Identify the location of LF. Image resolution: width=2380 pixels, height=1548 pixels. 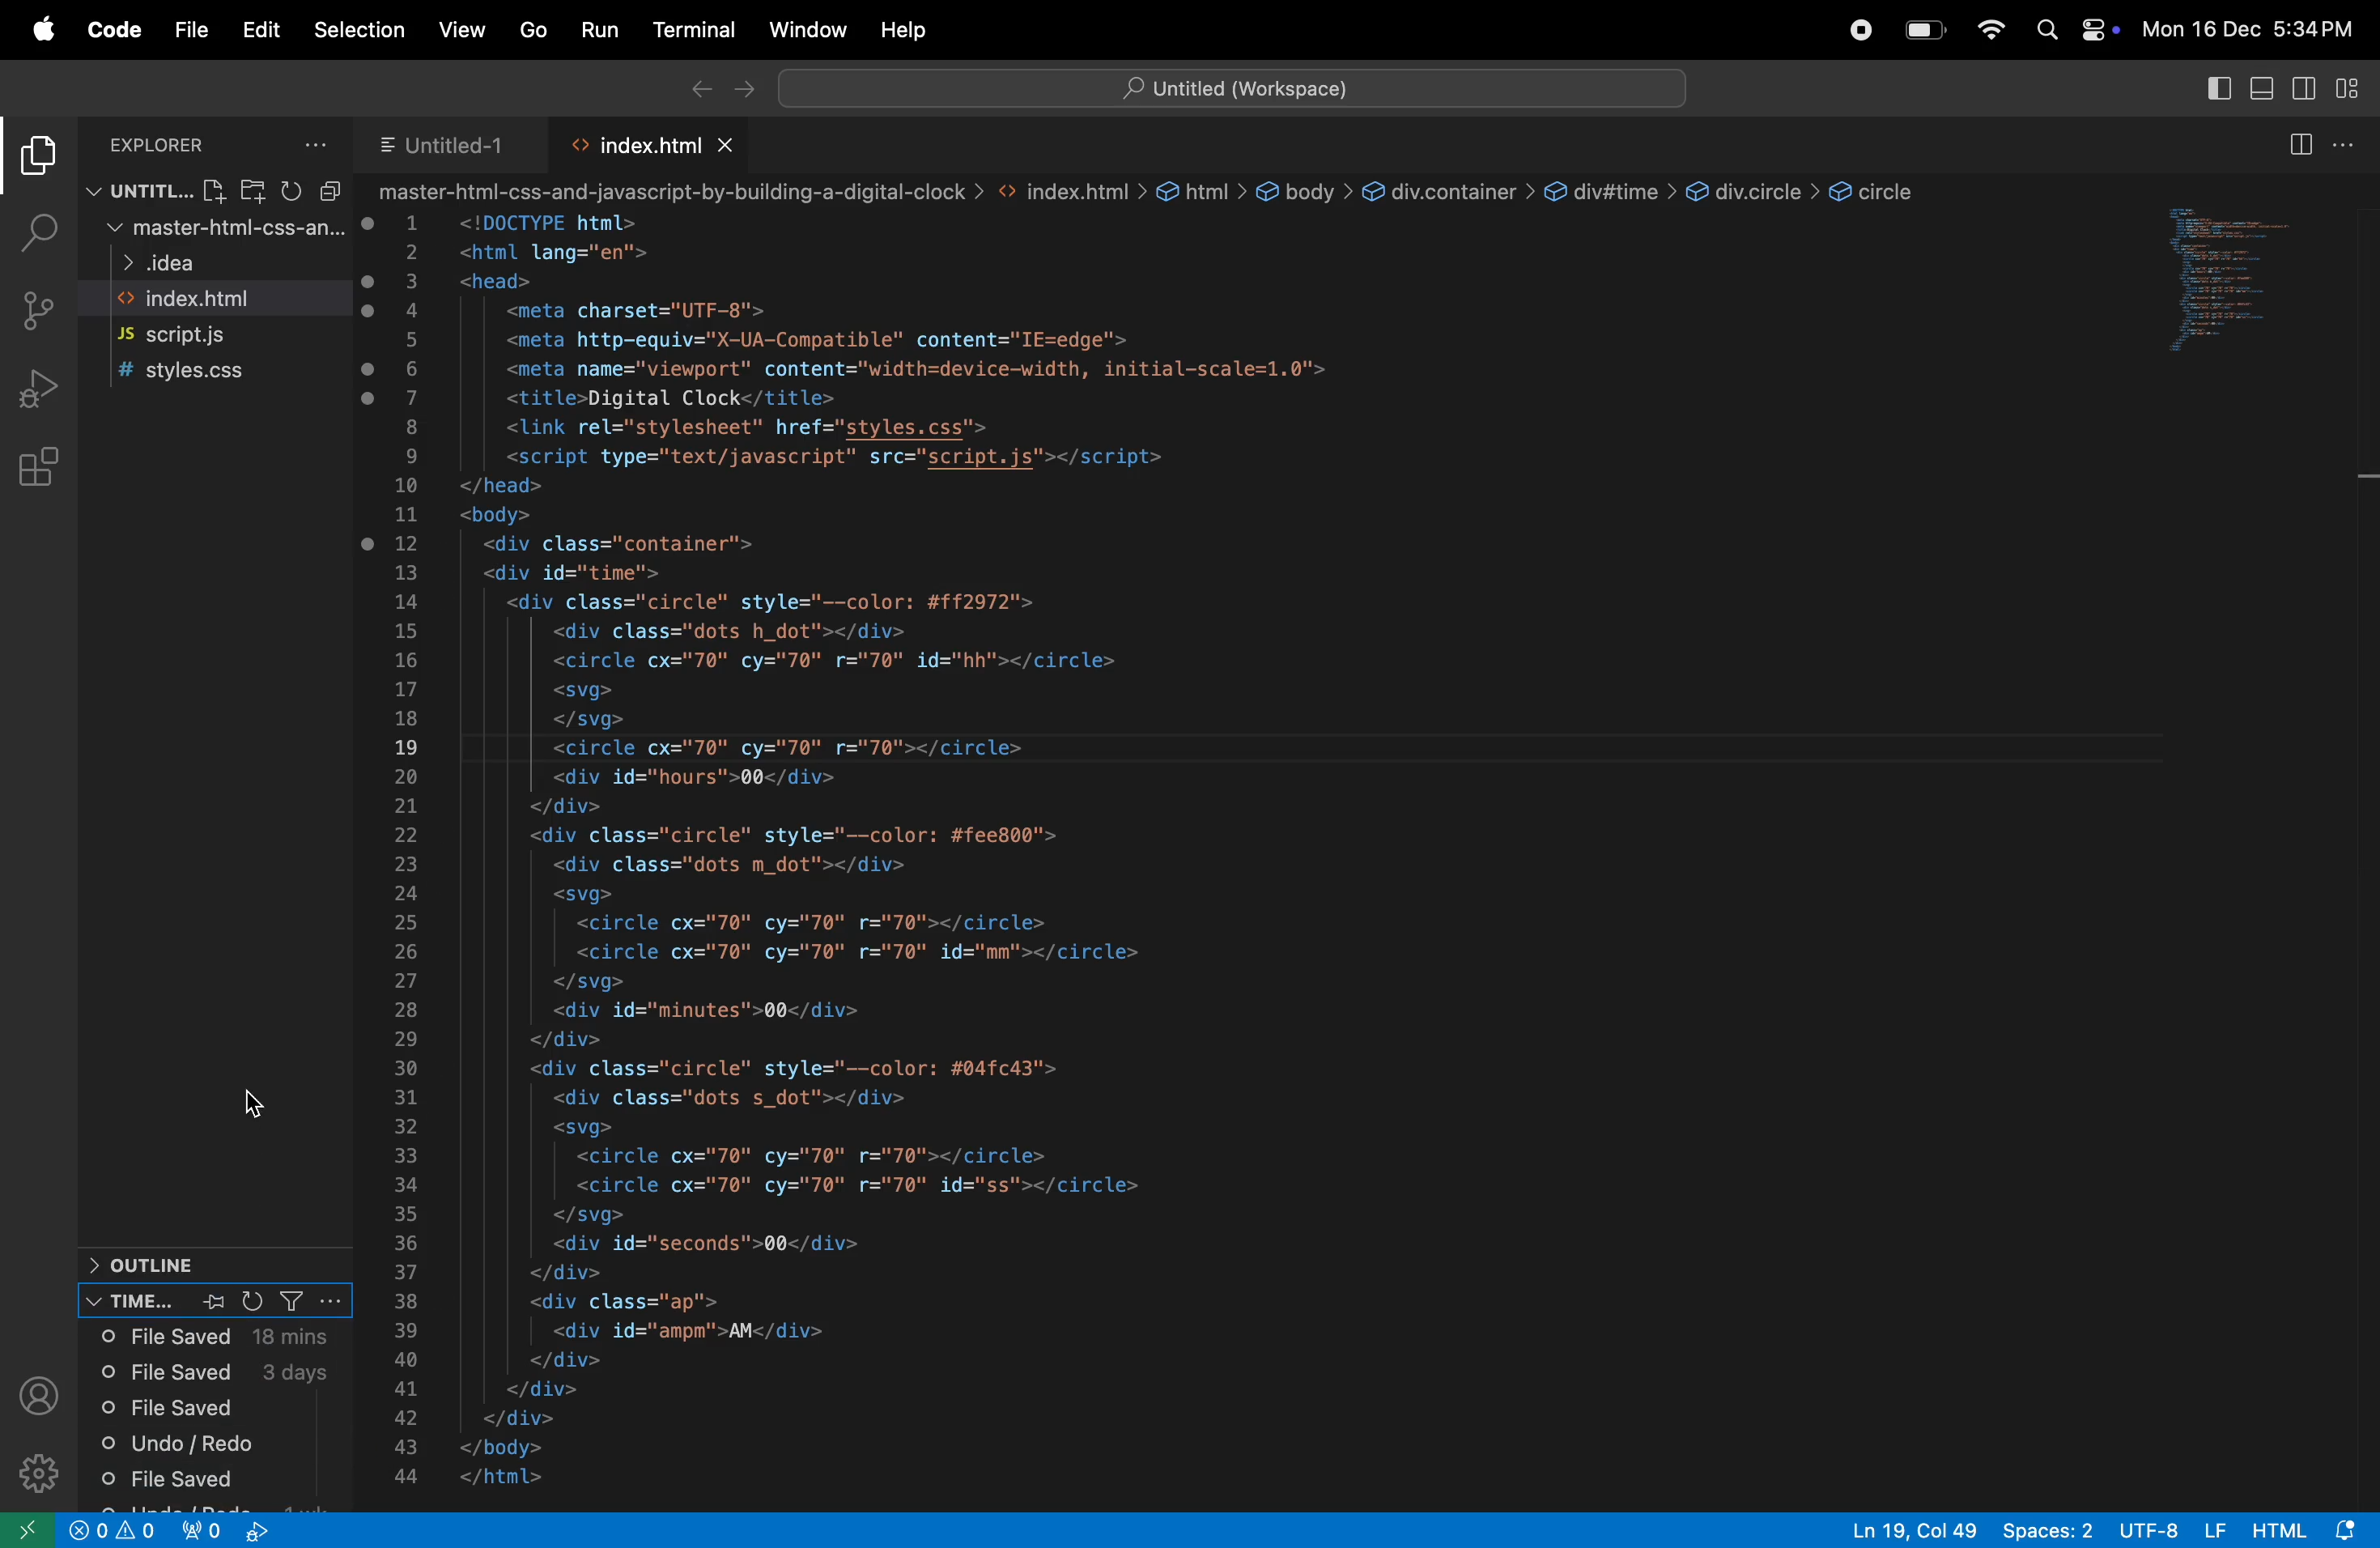
(2214, 1529).